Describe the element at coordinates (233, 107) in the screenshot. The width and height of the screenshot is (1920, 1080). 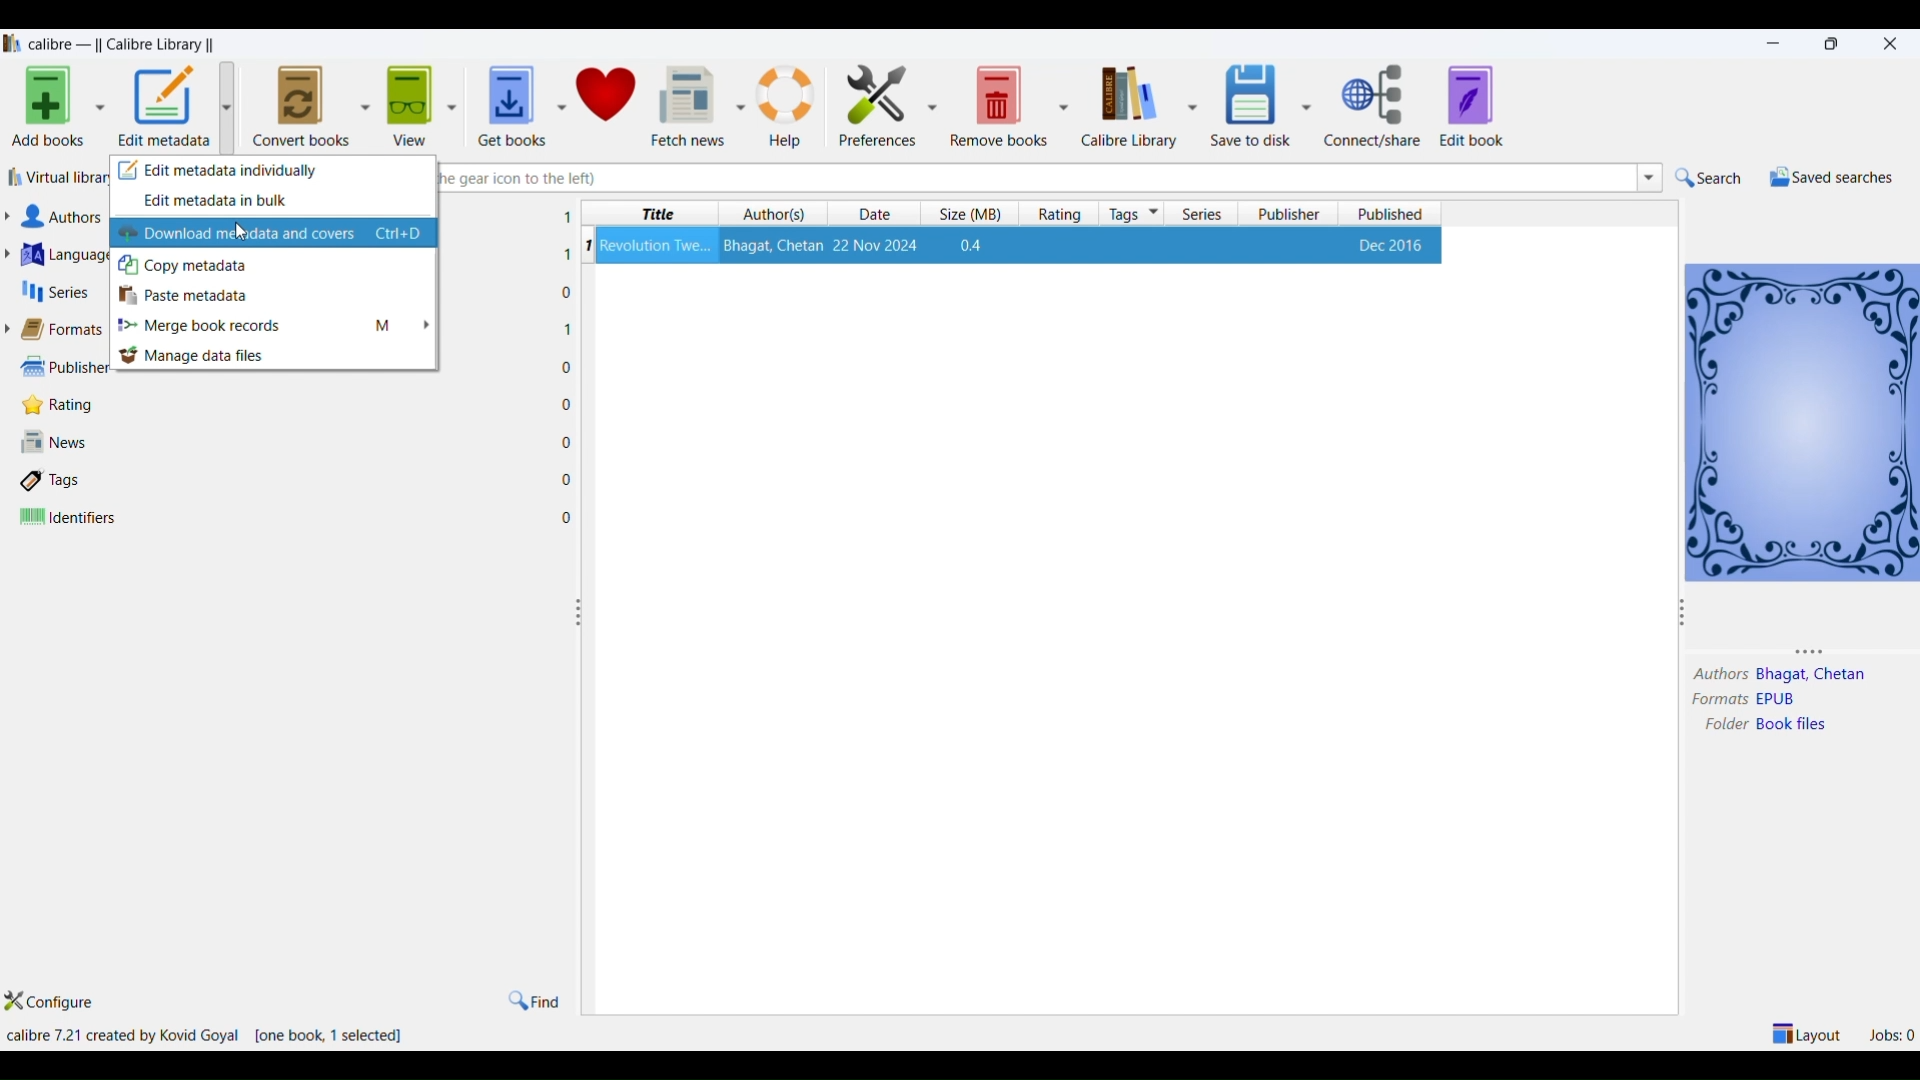
I see `edit metadata options dropdown button` at that location.